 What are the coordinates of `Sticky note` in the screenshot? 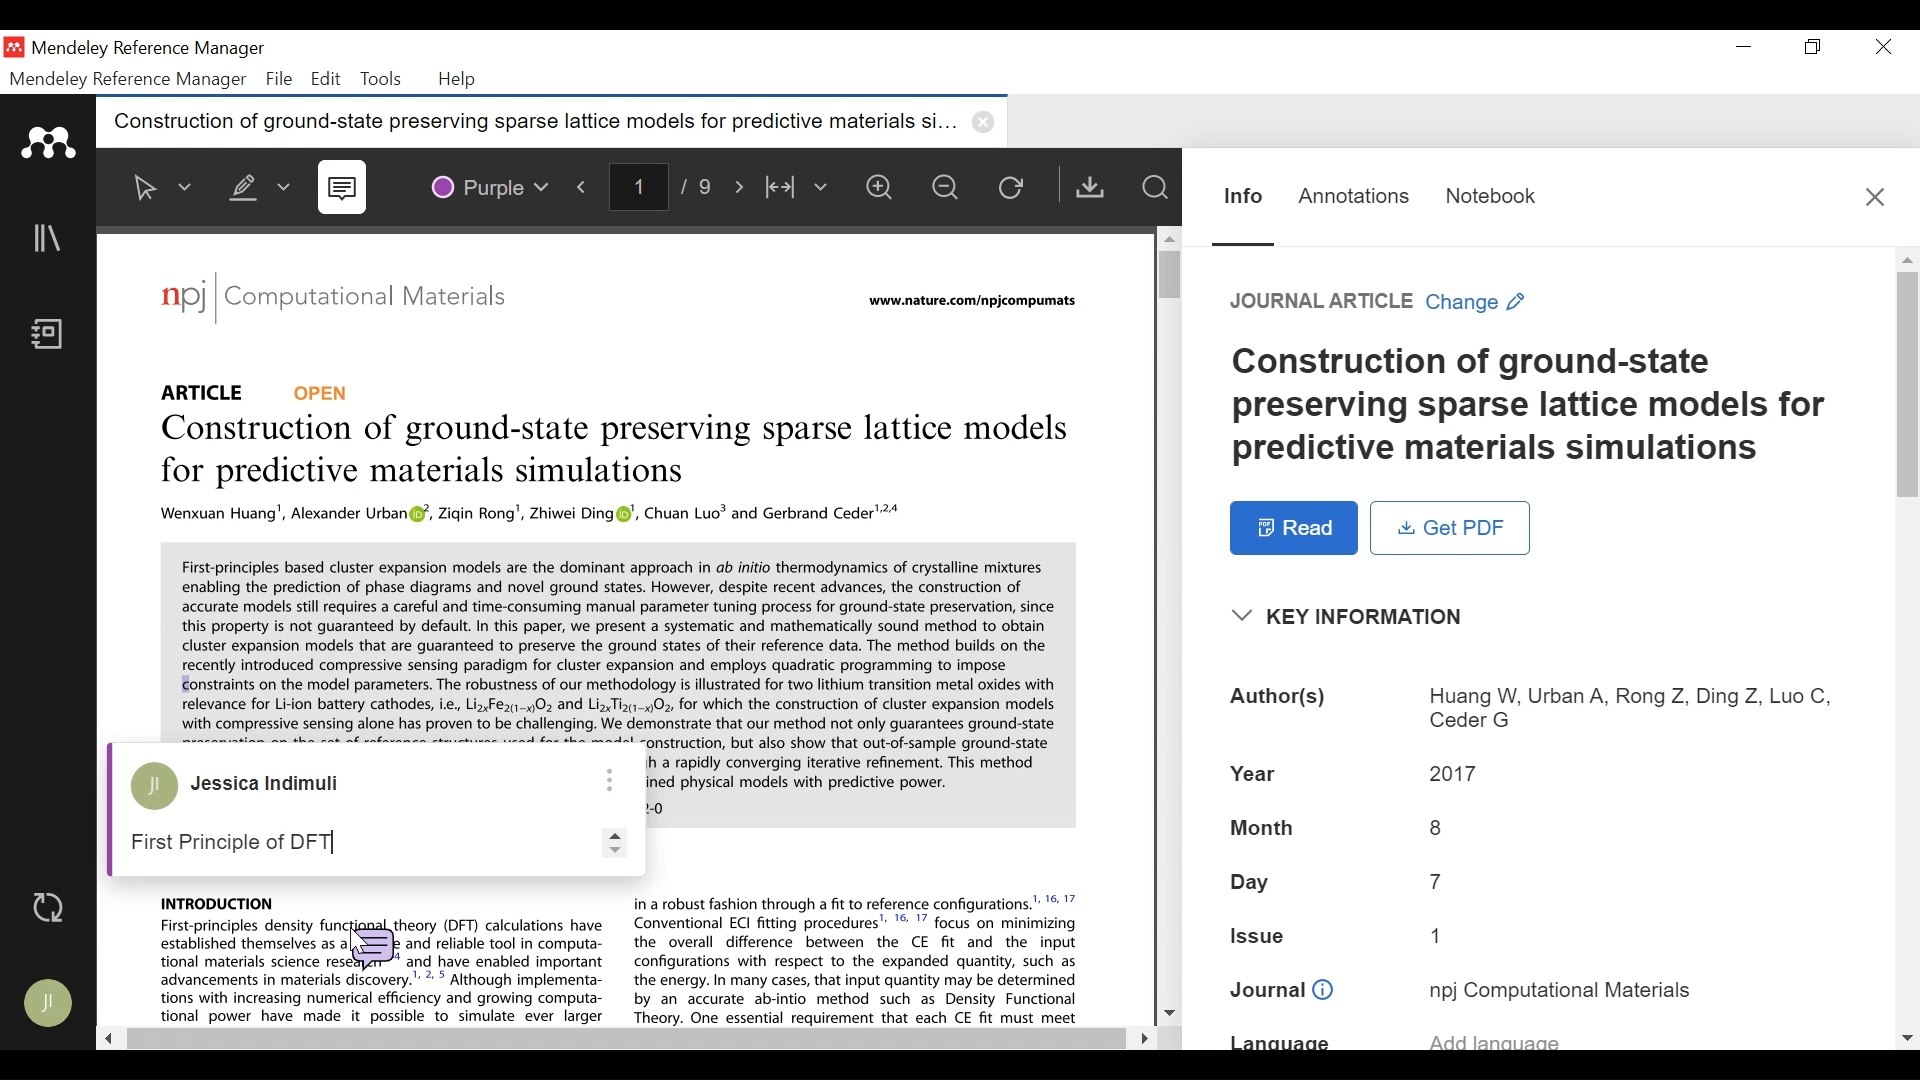 It's located at (371, 943).